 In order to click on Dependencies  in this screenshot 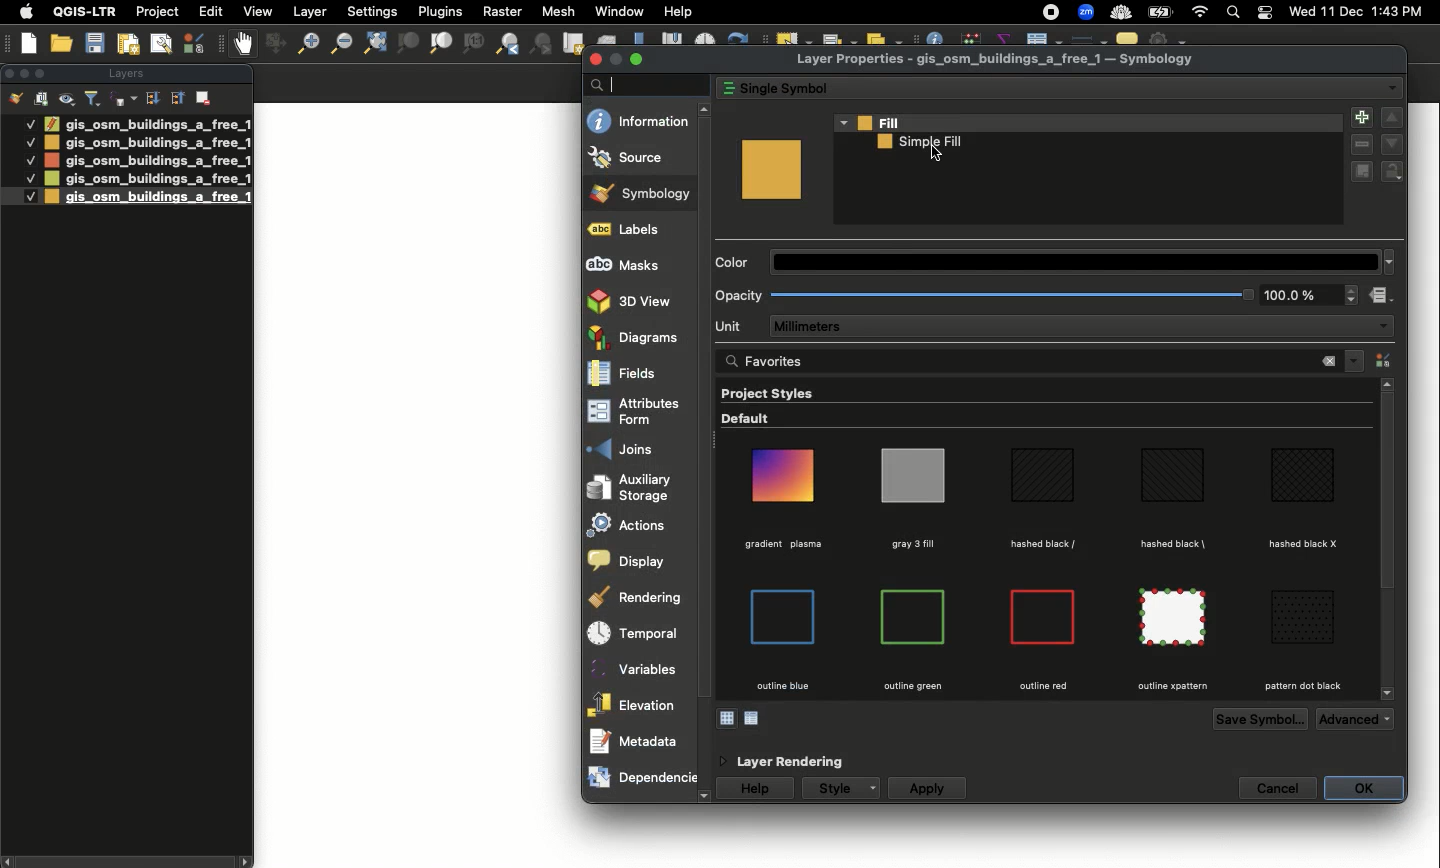, I will do `click(641, 778)`.